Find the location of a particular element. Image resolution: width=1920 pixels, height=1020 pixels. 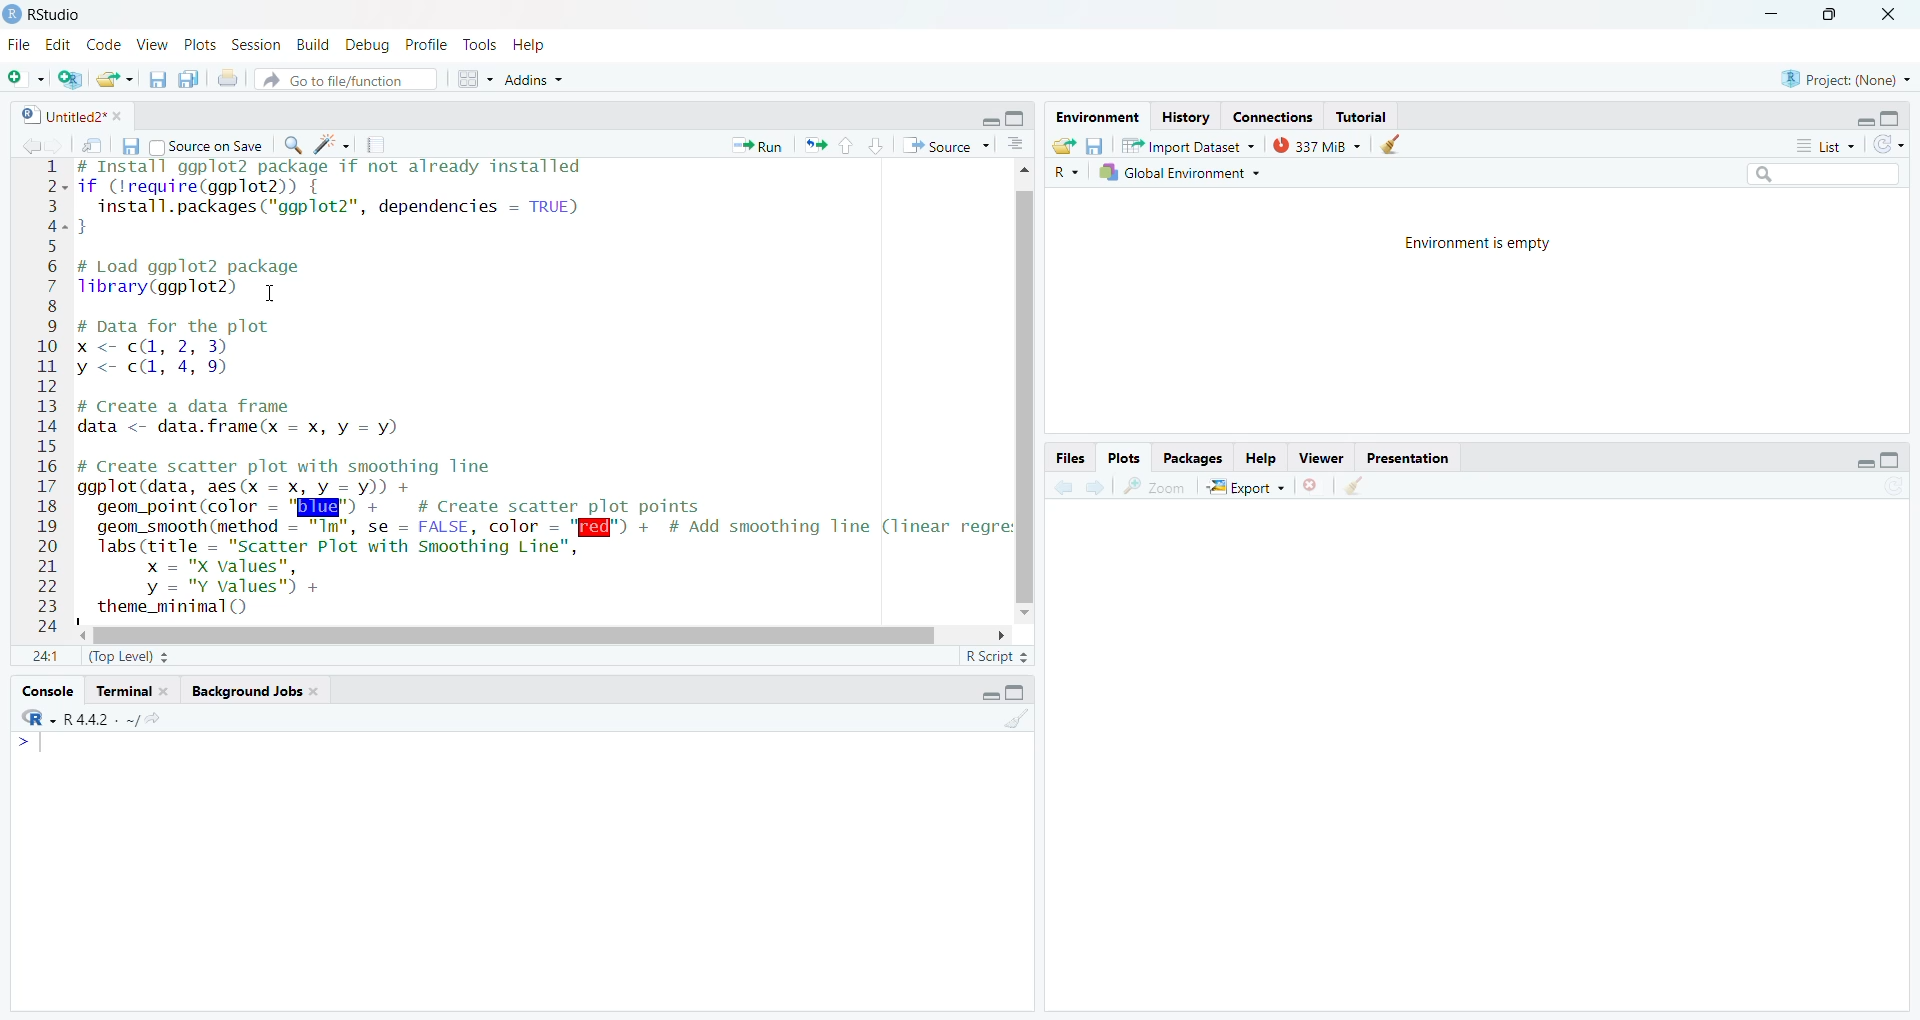

Viewer is located at coordinates (1321, 457).